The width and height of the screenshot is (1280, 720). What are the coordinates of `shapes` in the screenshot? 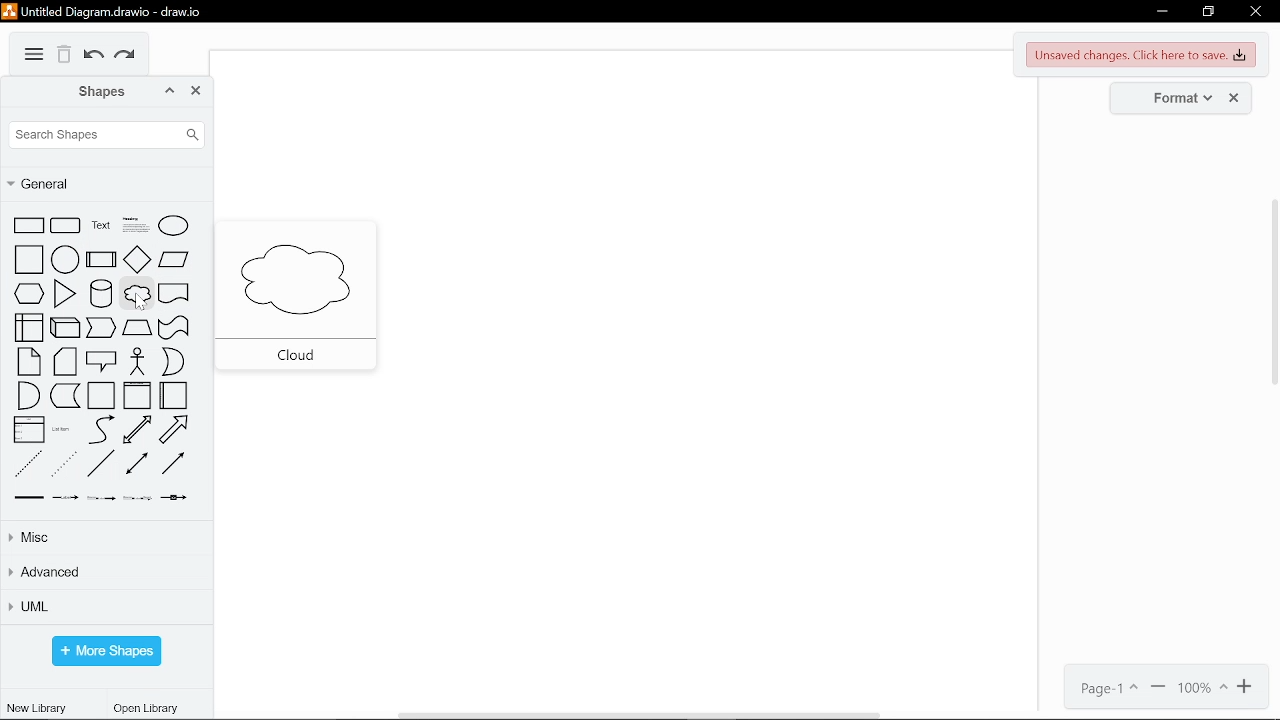 It's located at (82, 92).